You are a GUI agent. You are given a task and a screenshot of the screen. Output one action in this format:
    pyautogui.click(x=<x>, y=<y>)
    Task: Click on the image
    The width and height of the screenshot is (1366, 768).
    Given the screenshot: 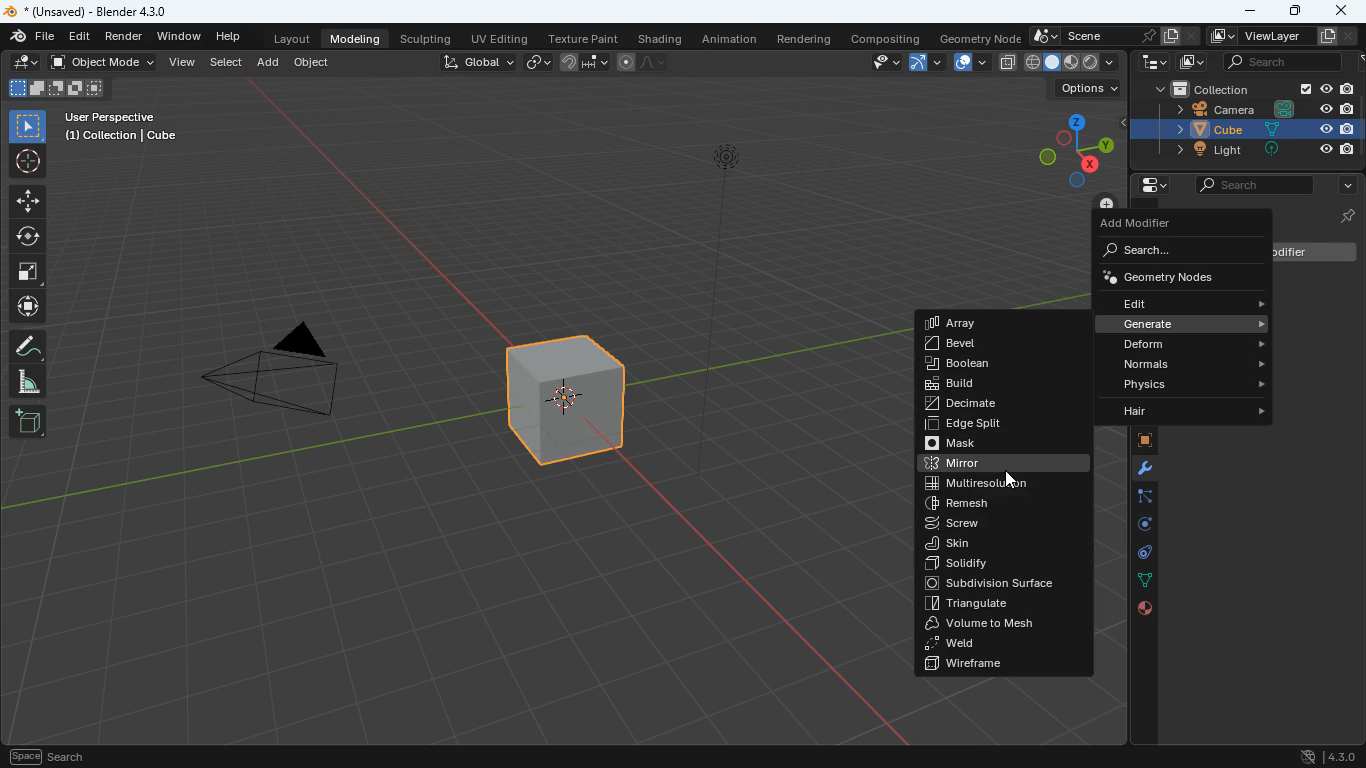 What is the action you would take?
    pyautogui.click(x=1190, y=63)
    